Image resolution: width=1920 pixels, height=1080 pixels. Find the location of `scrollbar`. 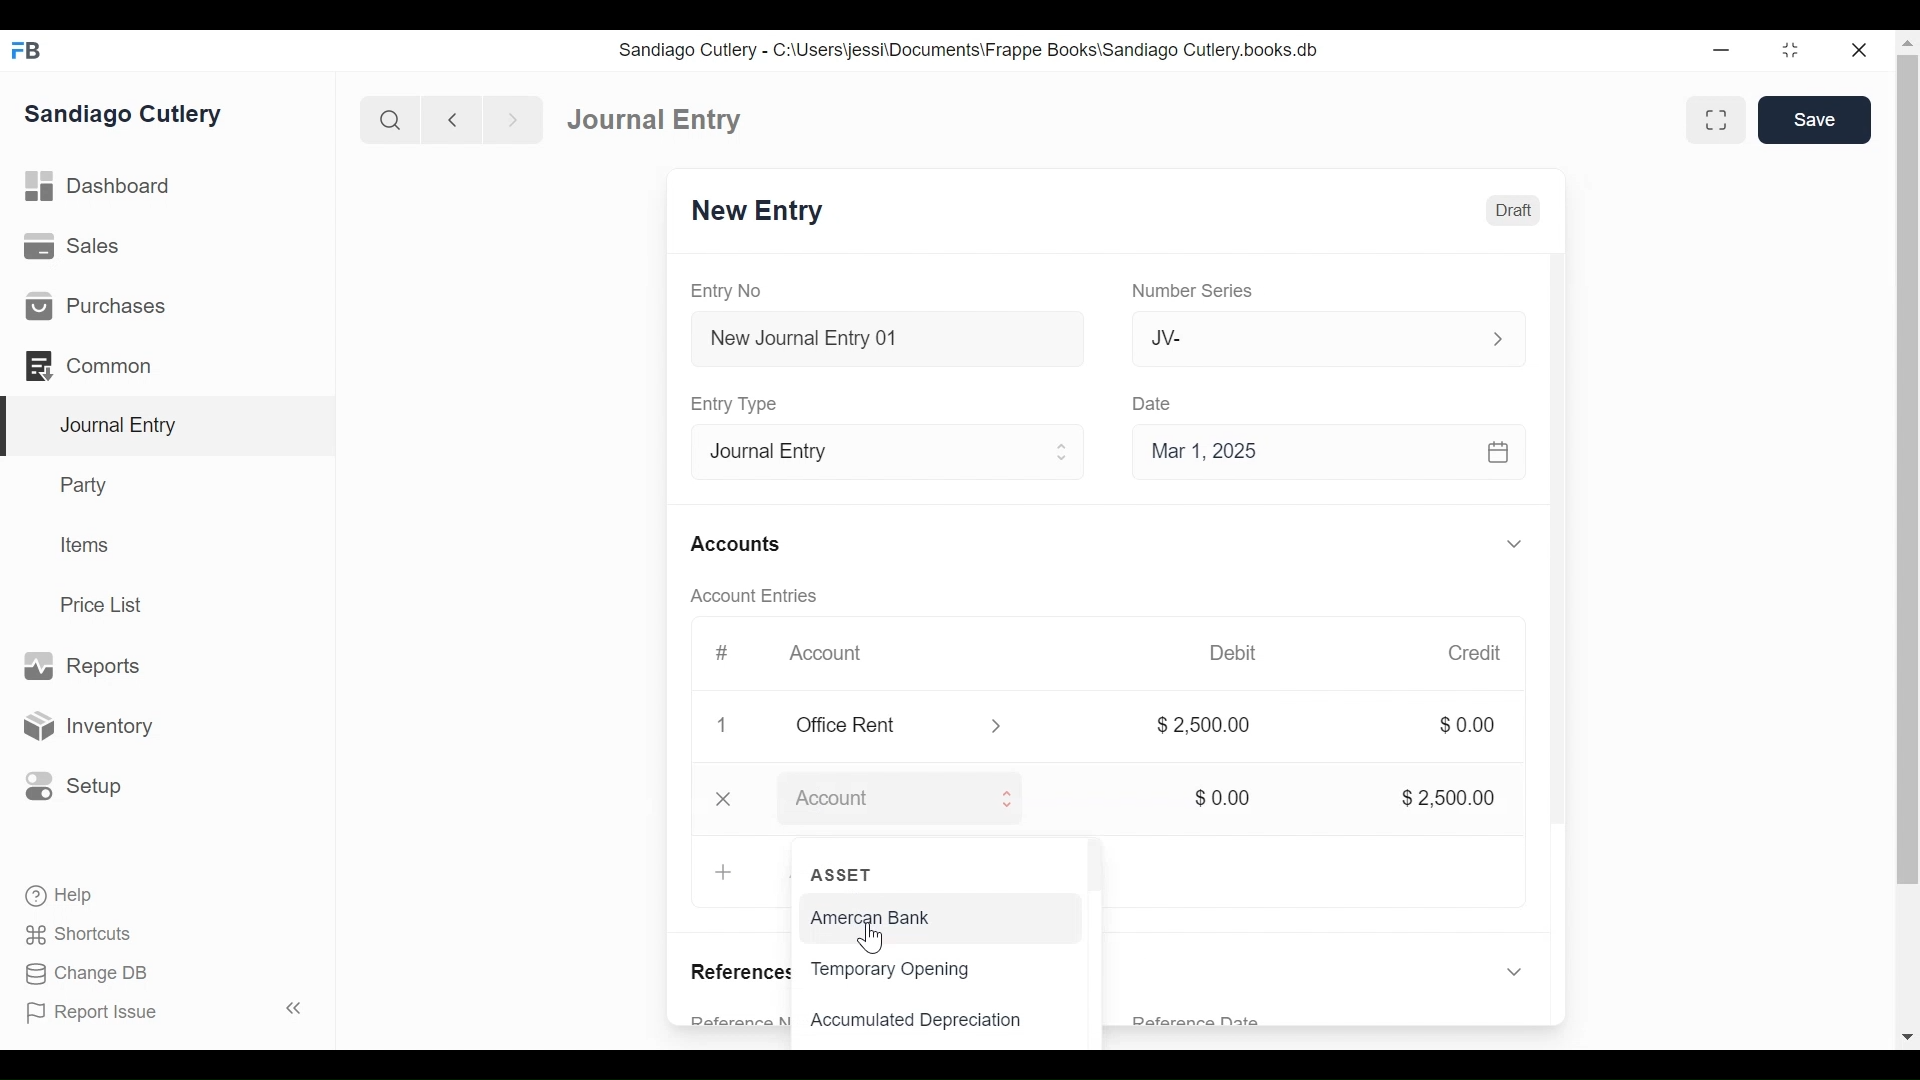

scrollbar is located at coordinates (1908, 486).